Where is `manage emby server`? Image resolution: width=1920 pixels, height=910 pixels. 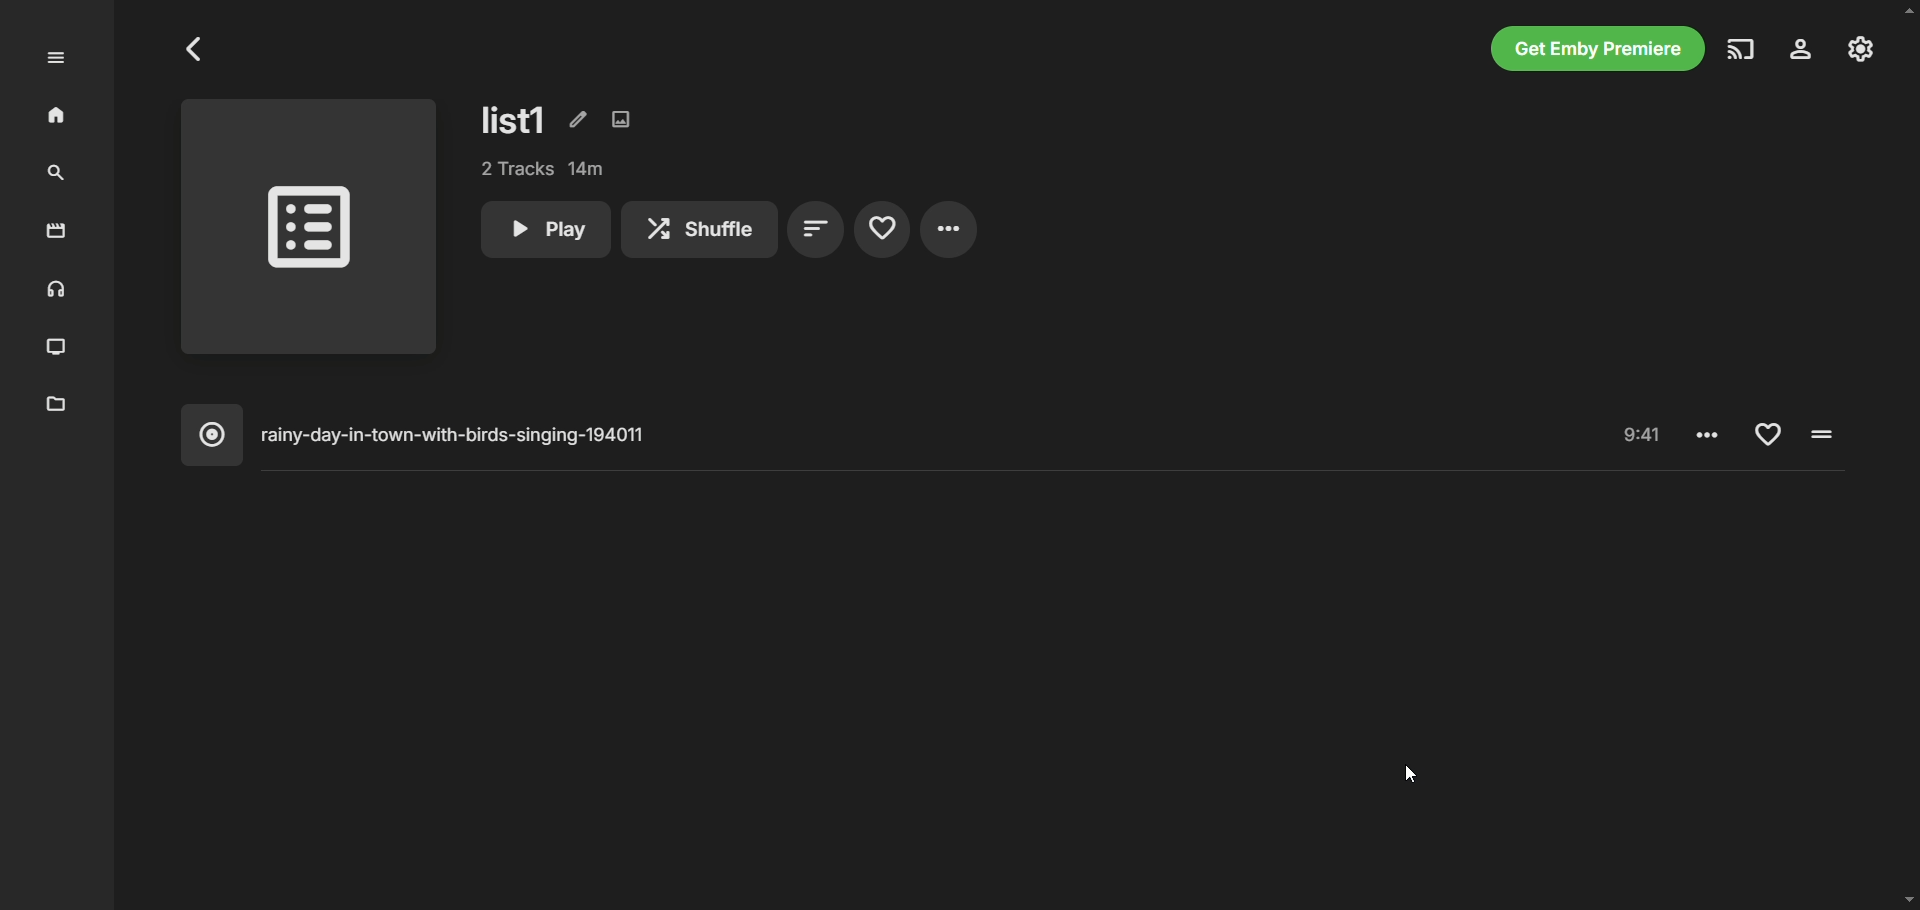
manage emby server is located at coordinates (1861, 49).